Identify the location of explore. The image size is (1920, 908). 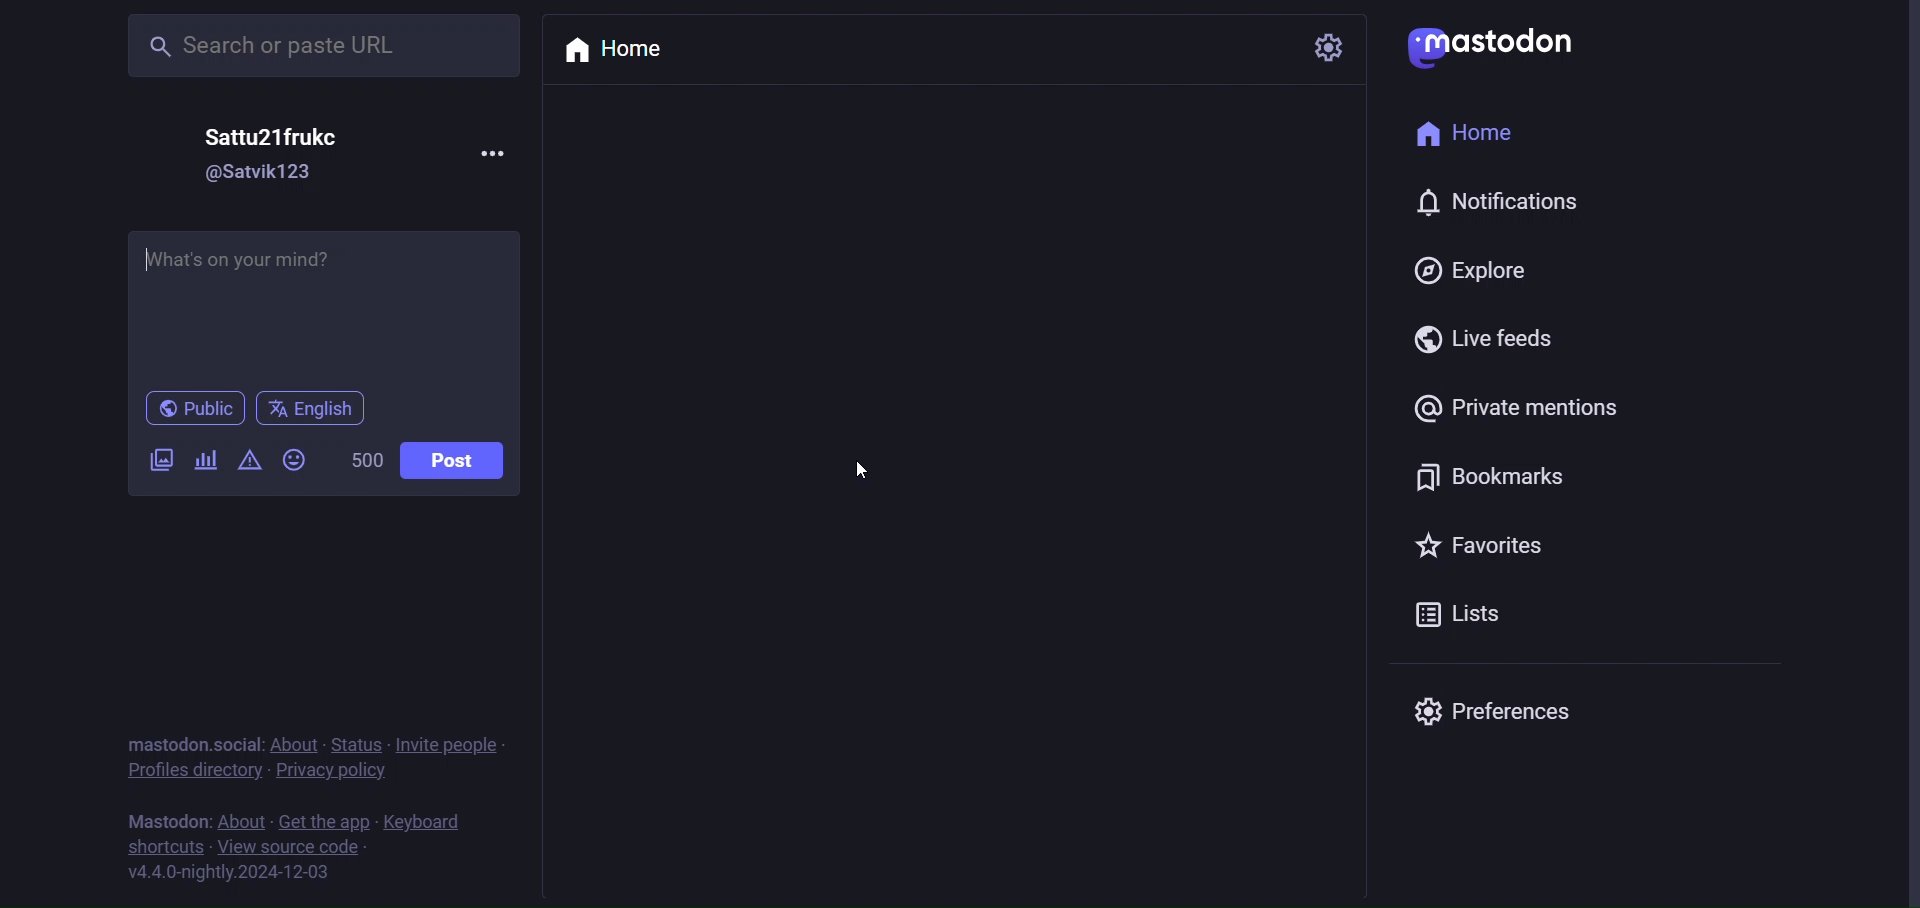
(1473, 273).